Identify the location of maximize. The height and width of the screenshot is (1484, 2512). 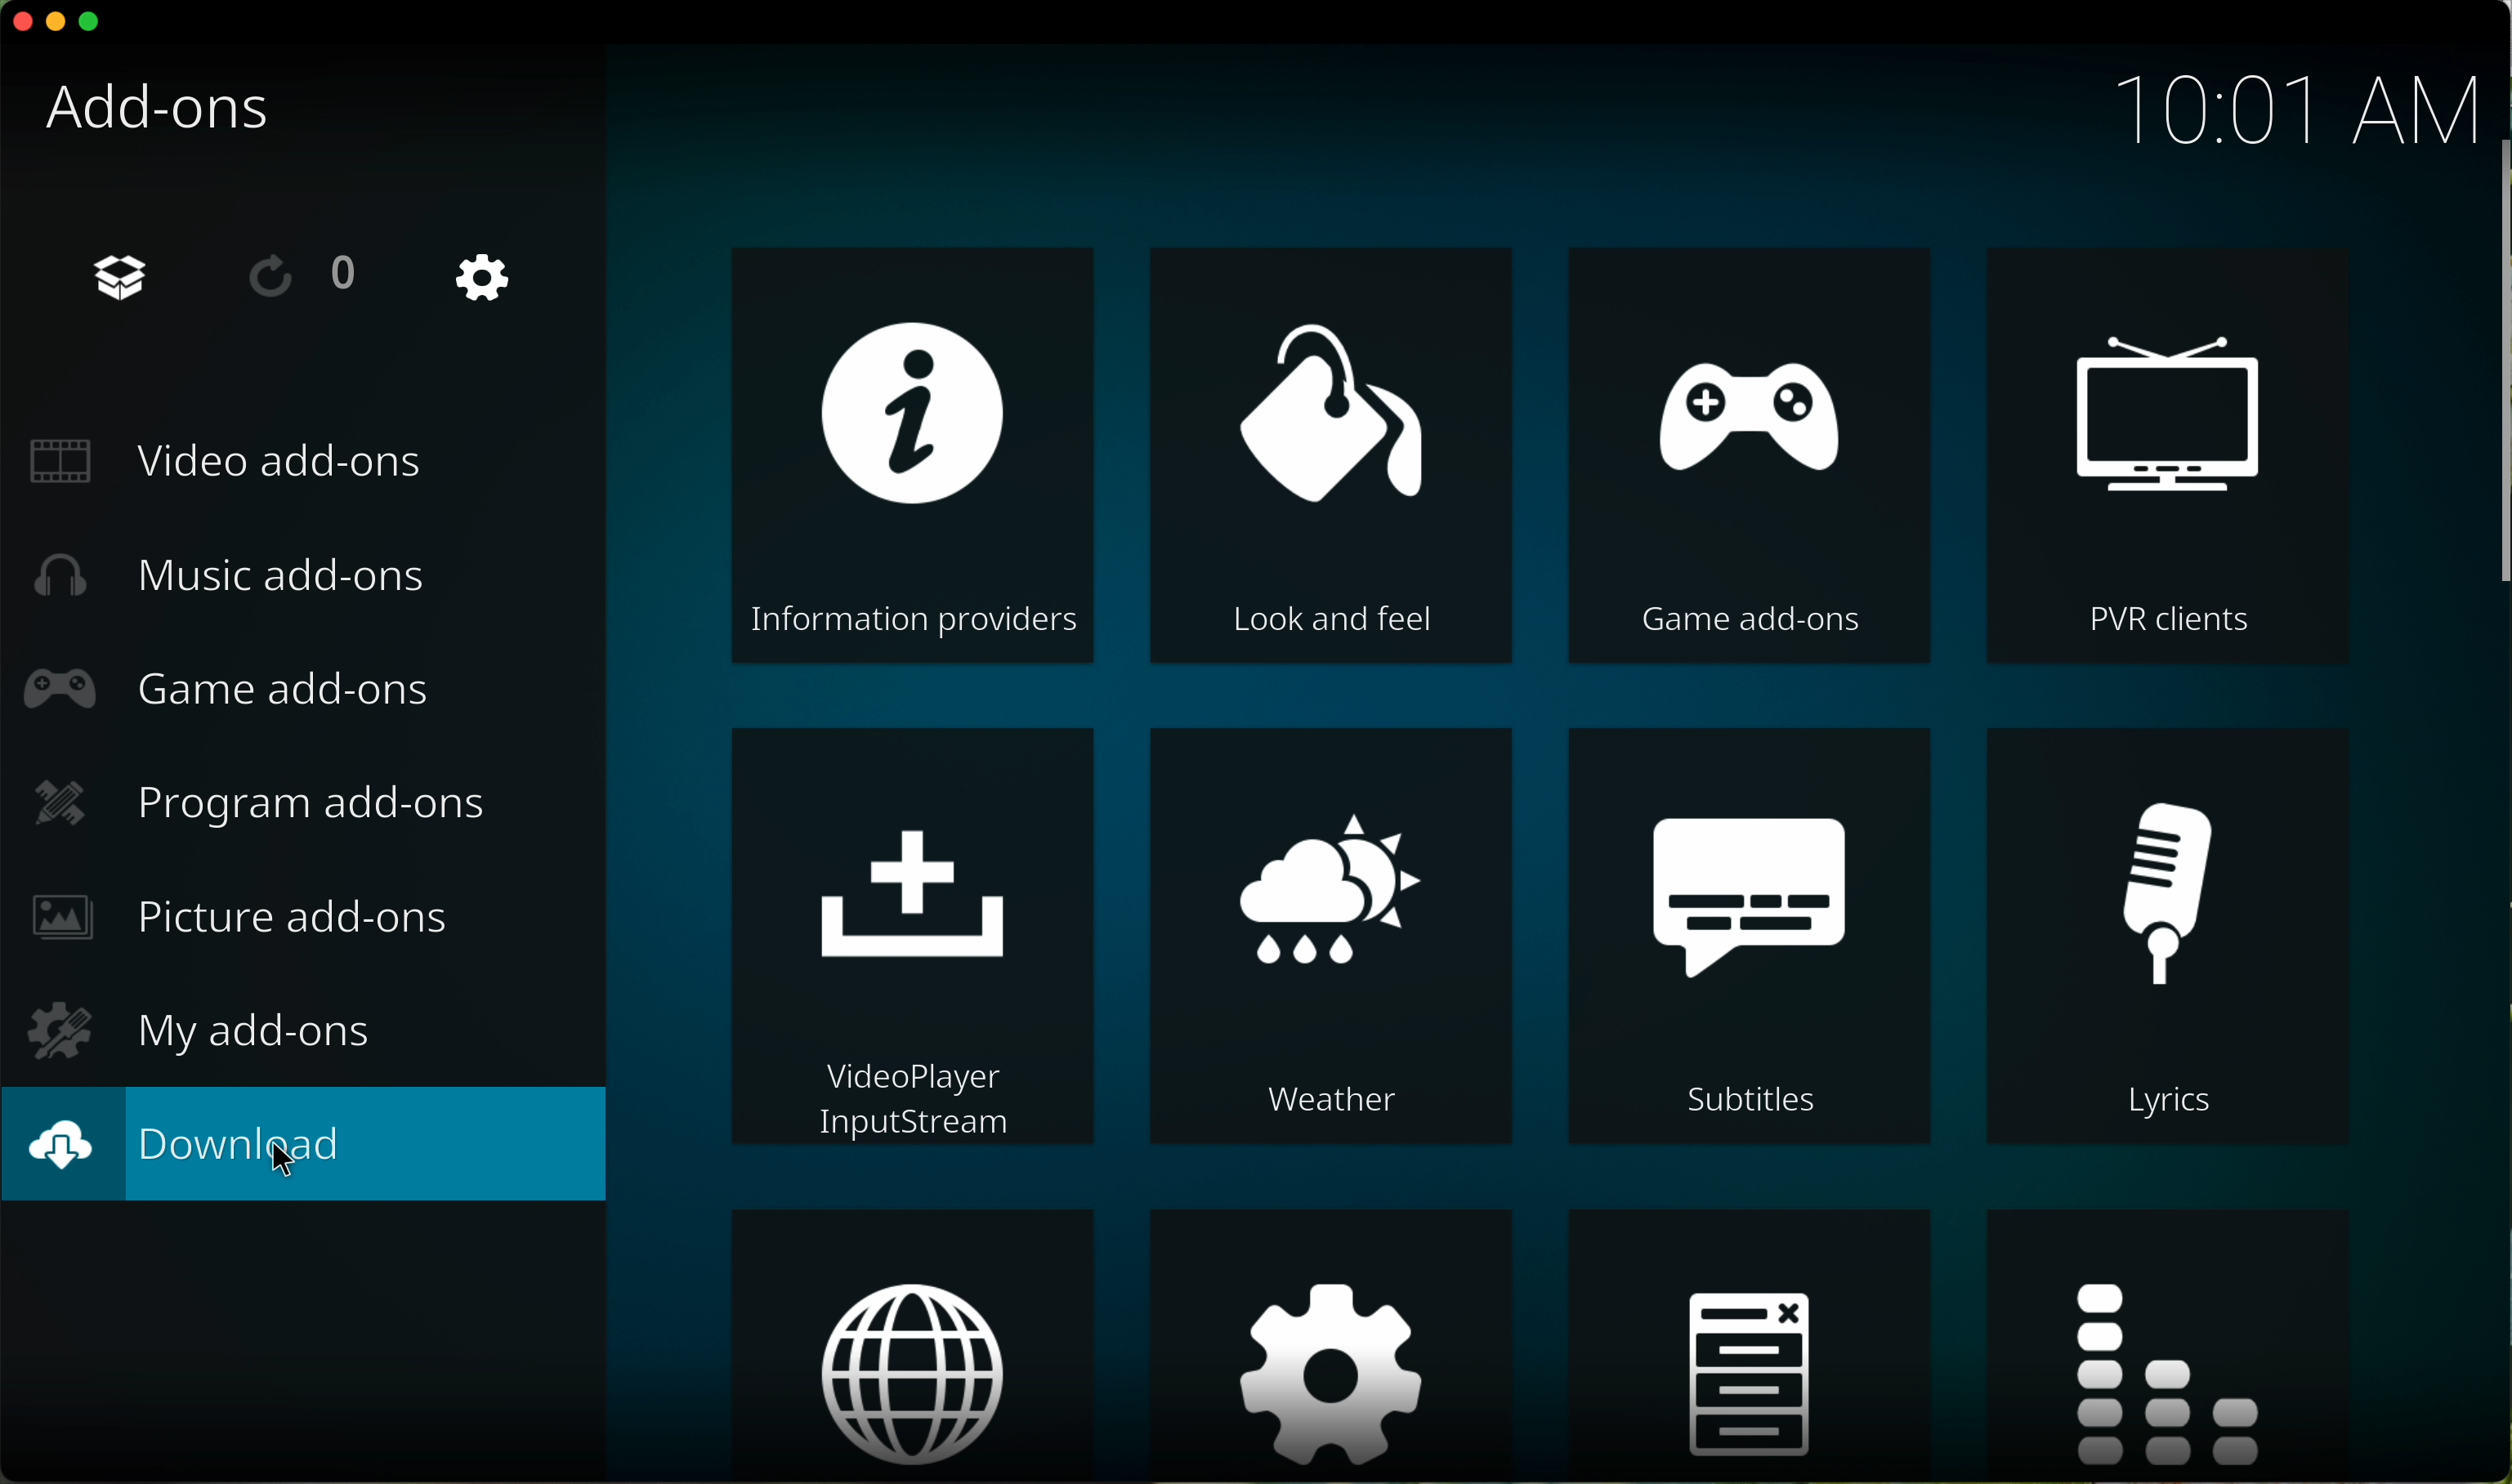
(92, 25).